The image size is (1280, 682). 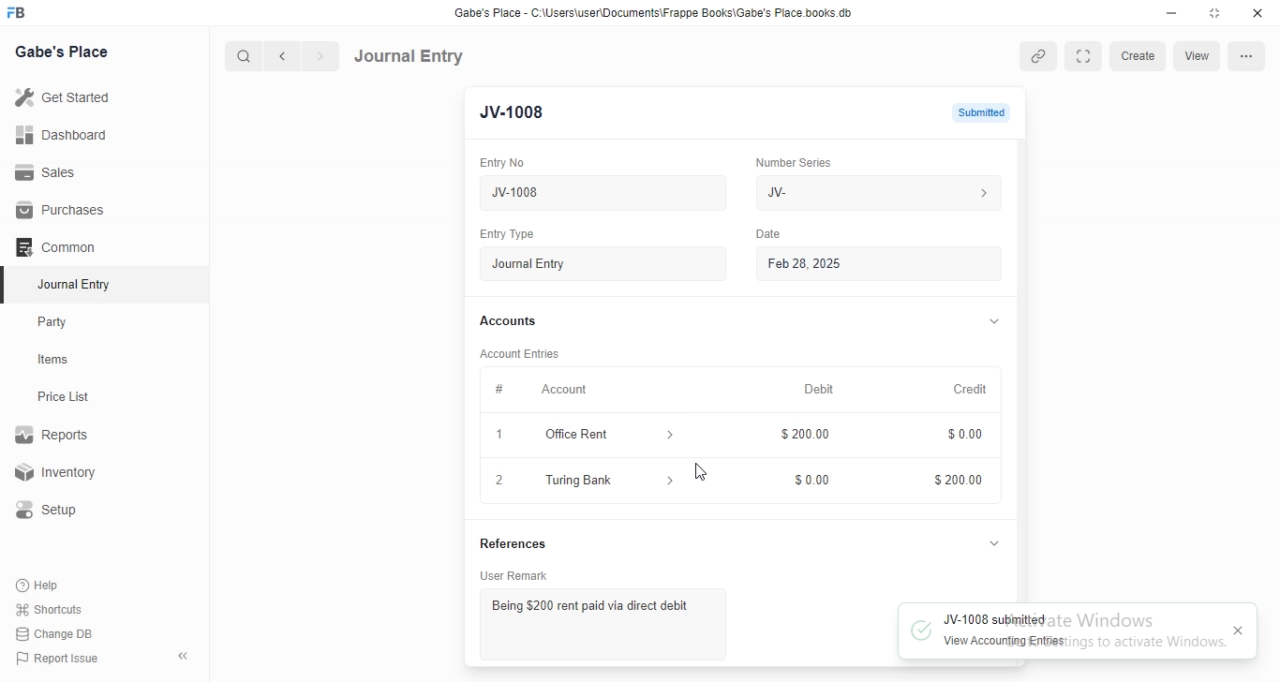 What do you see at coordinates (1021, 631) in the screenshot?
I see `IV-1008 submitted View Accounting Entries` at bounding box center [1021, 631].